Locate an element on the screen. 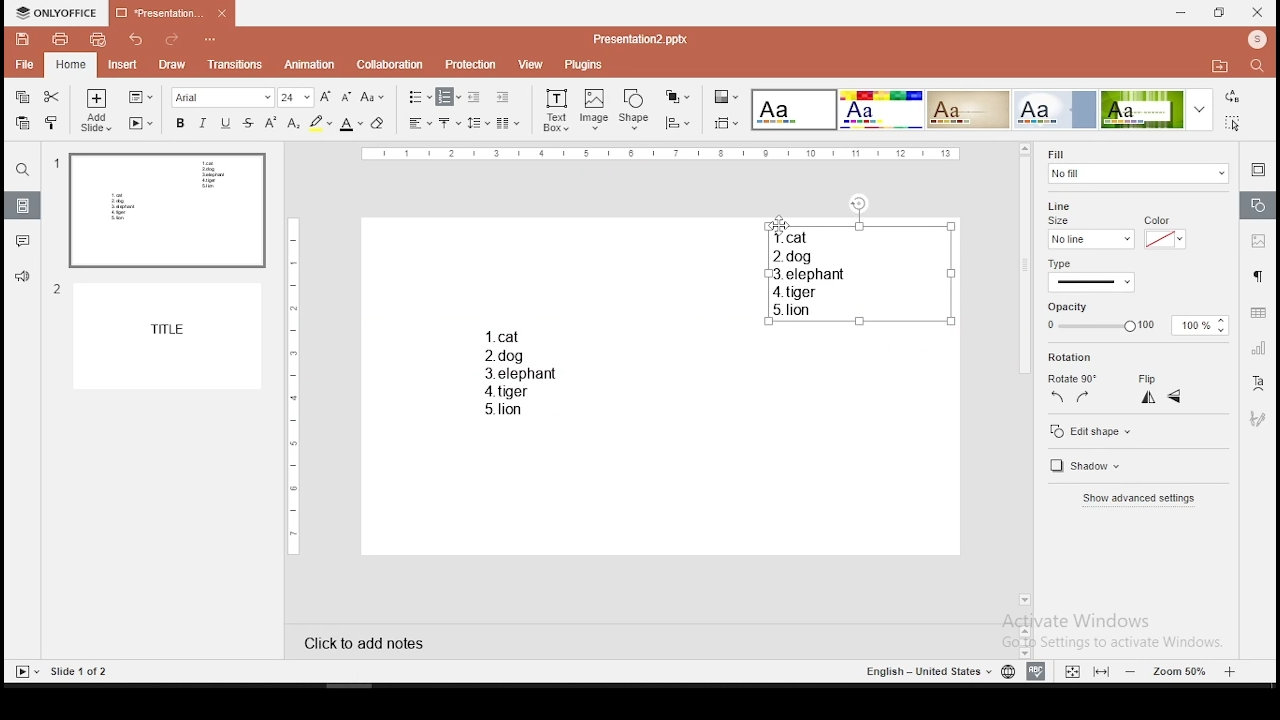 The image size is (1280, 720). theme is located at coordinates (967, 110).